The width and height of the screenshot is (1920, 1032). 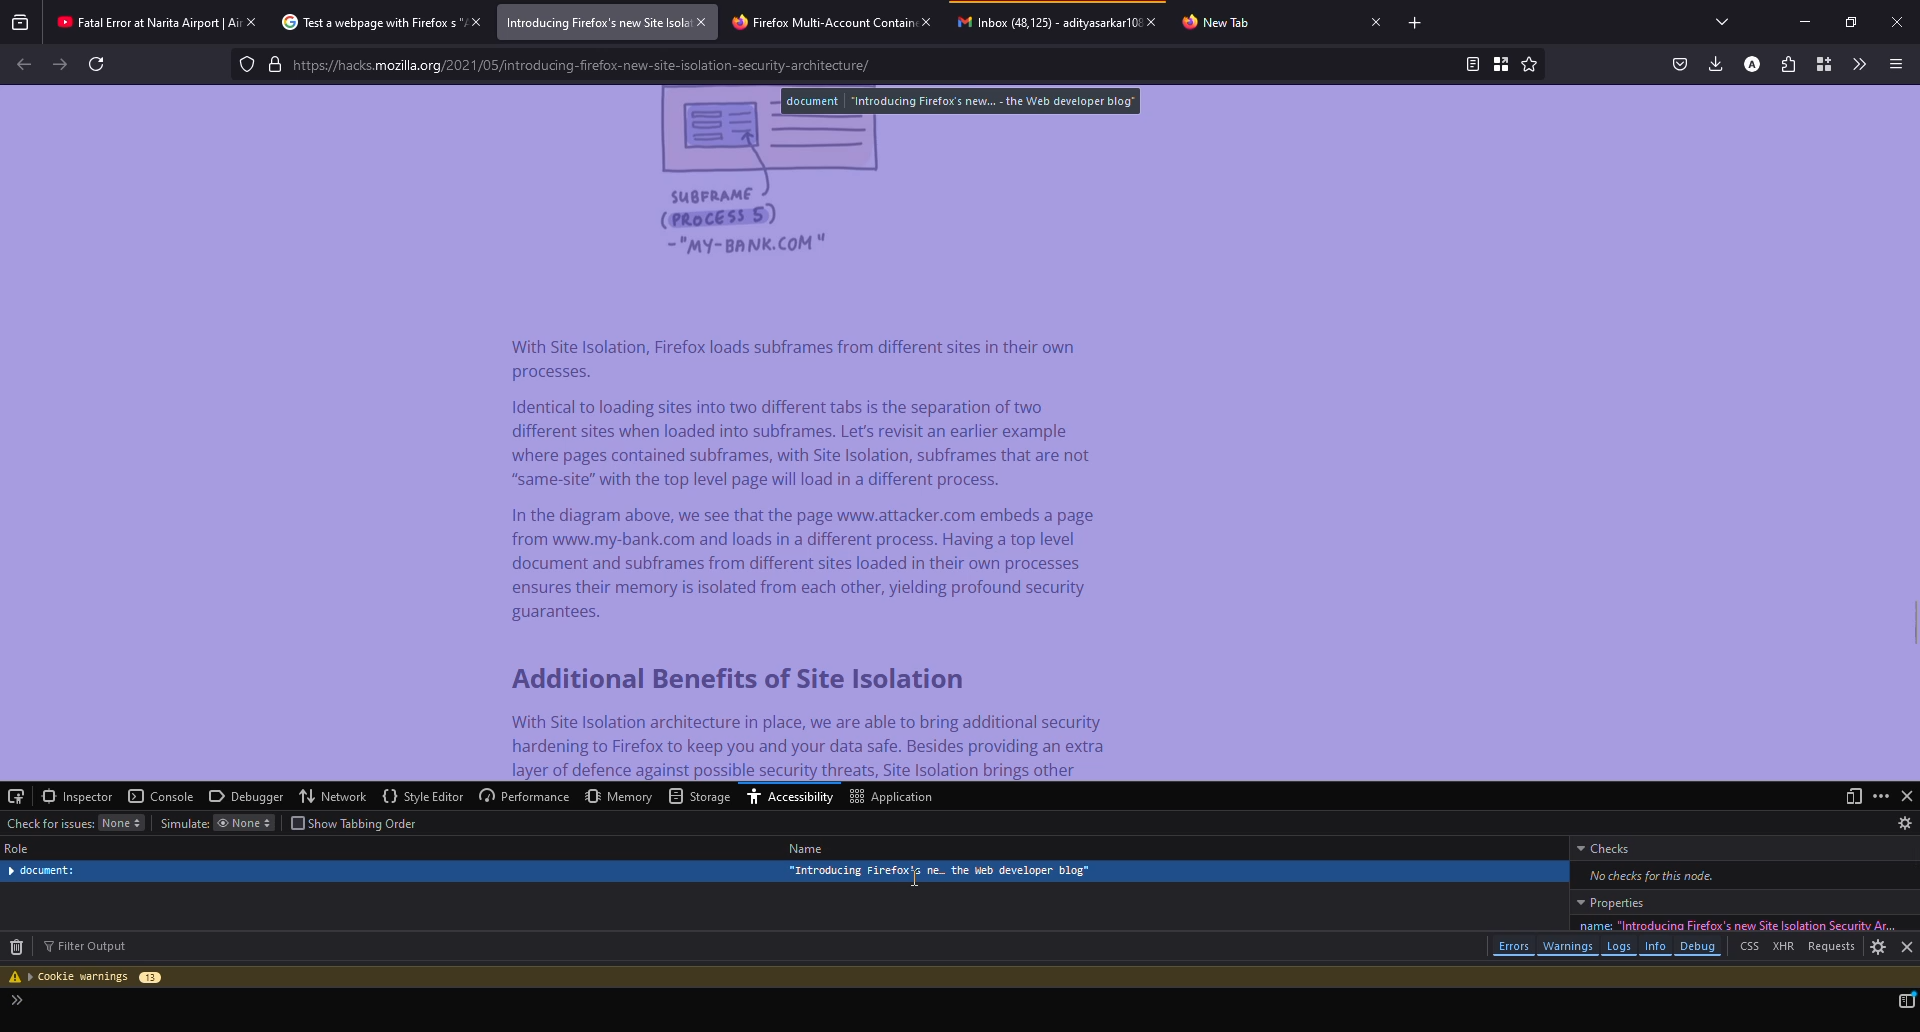 What do you see at coordinates (1906, 1000) in the screenshot?
I see `process` at bounding box center [1906, 1000].